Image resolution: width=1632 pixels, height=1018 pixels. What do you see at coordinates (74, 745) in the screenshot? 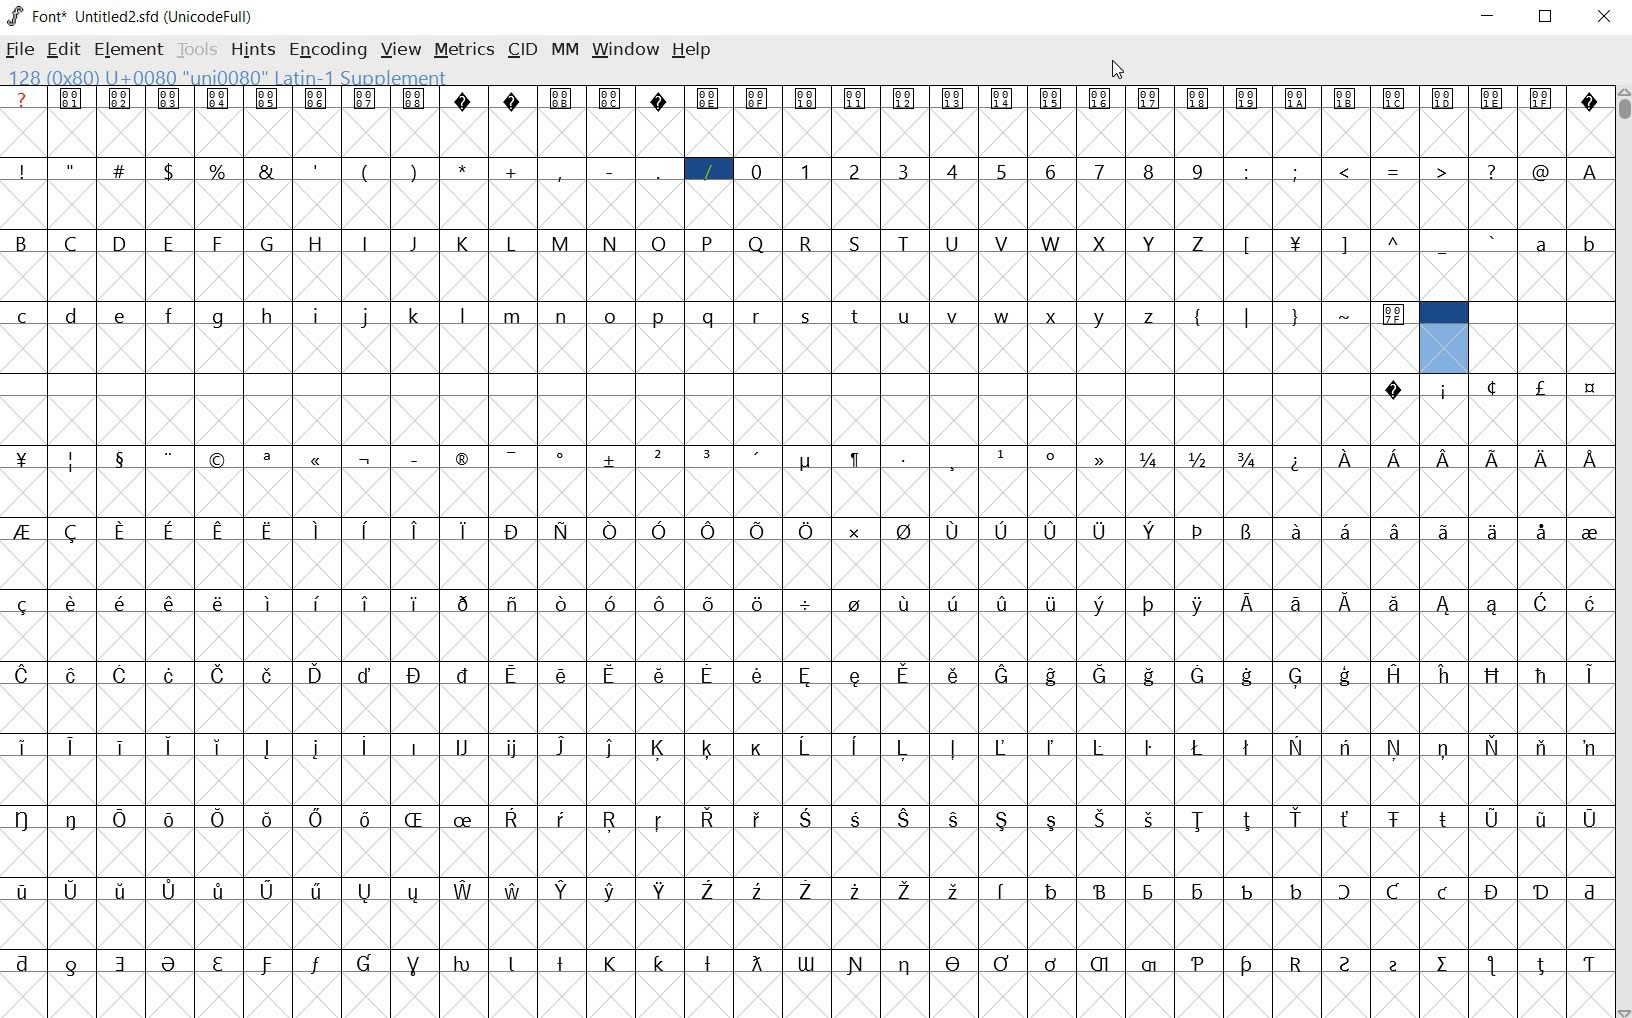
I see `Symbol` at bounding box center [74, 745].